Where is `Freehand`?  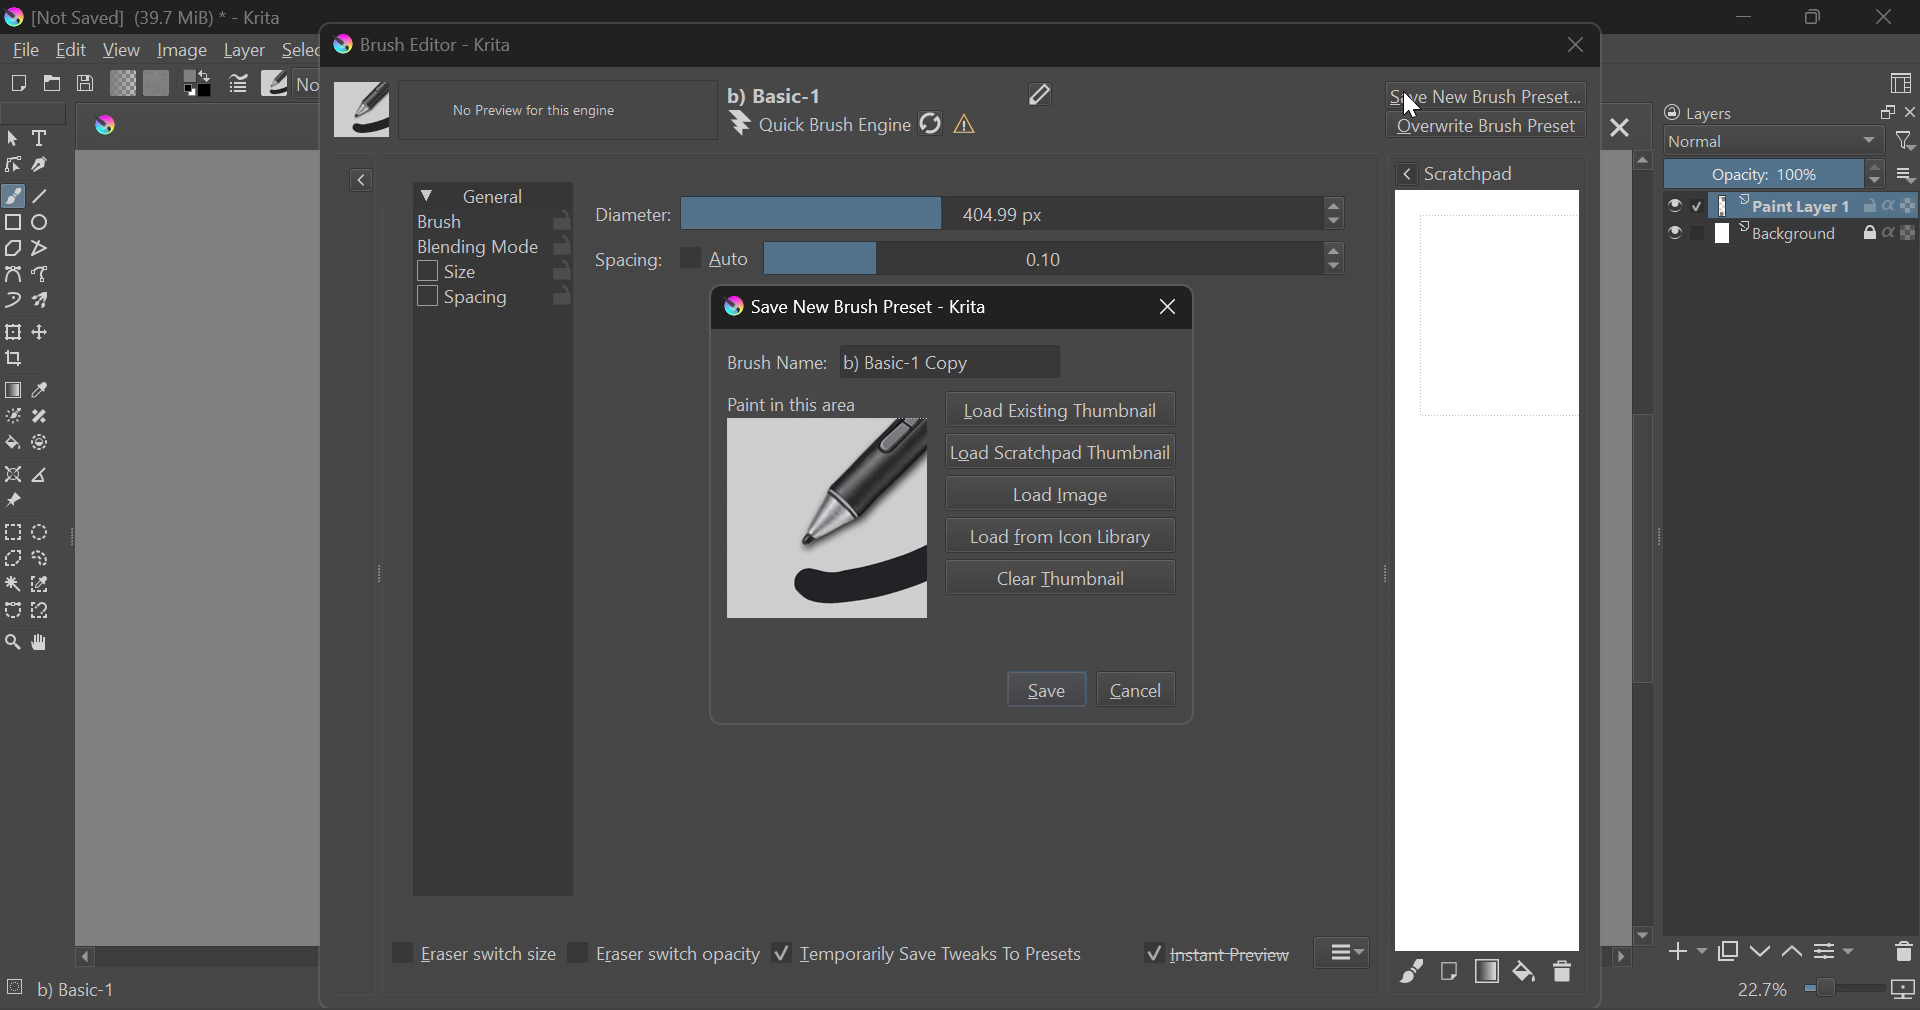 Freehand is located at coordinates (13, 196).